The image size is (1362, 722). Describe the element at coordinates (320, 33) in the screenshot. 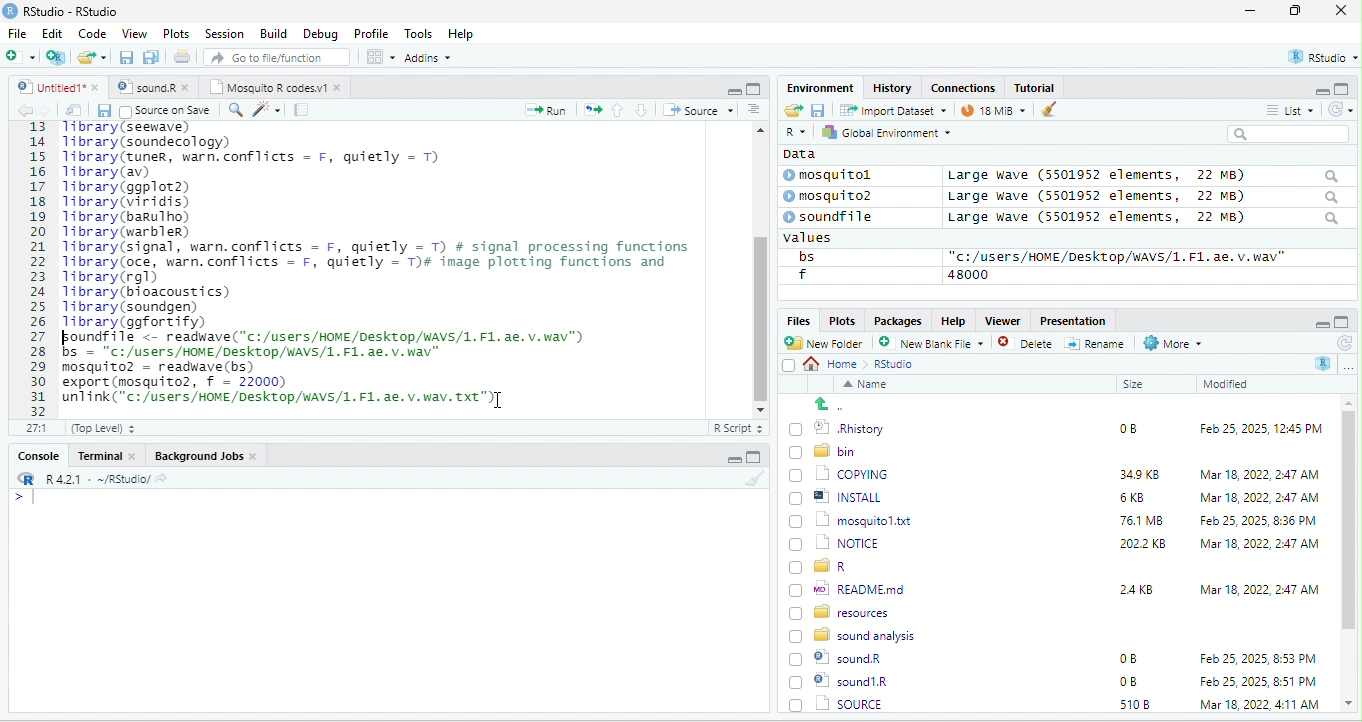

I see `Debug` at that location.